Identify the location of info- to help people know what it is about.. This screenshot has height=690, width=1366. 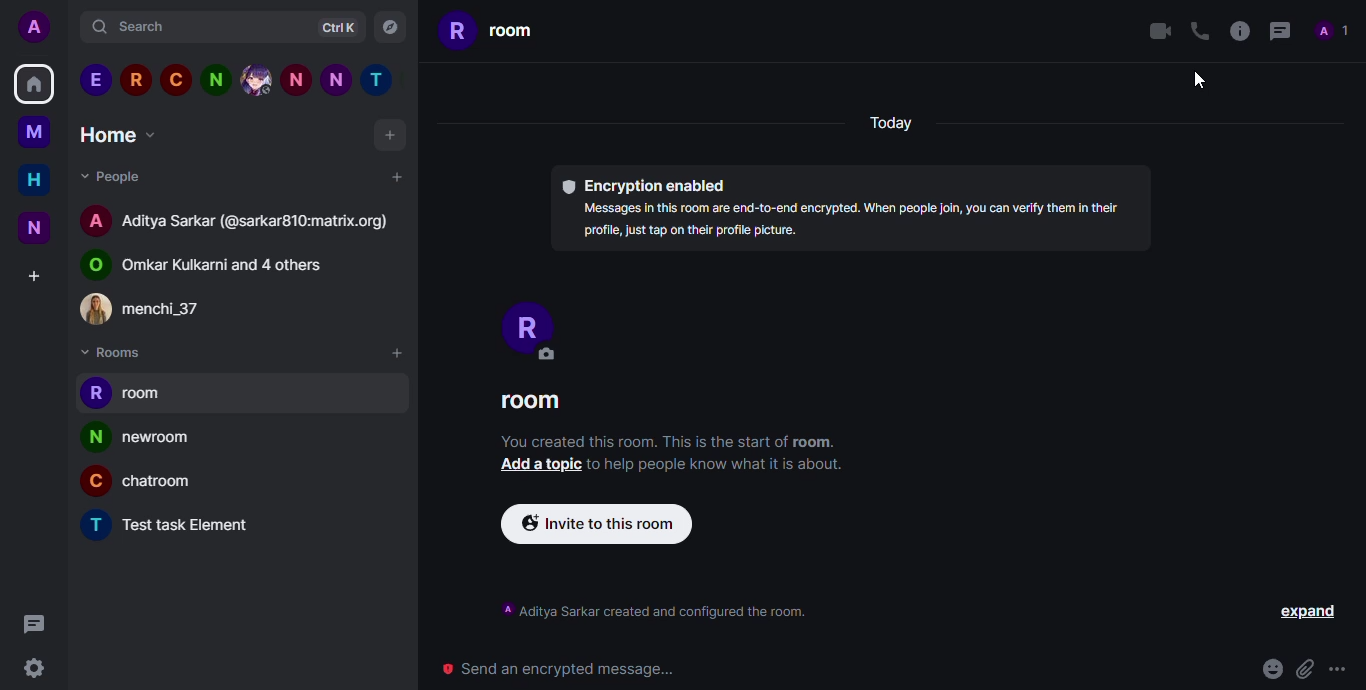
(722, 465).